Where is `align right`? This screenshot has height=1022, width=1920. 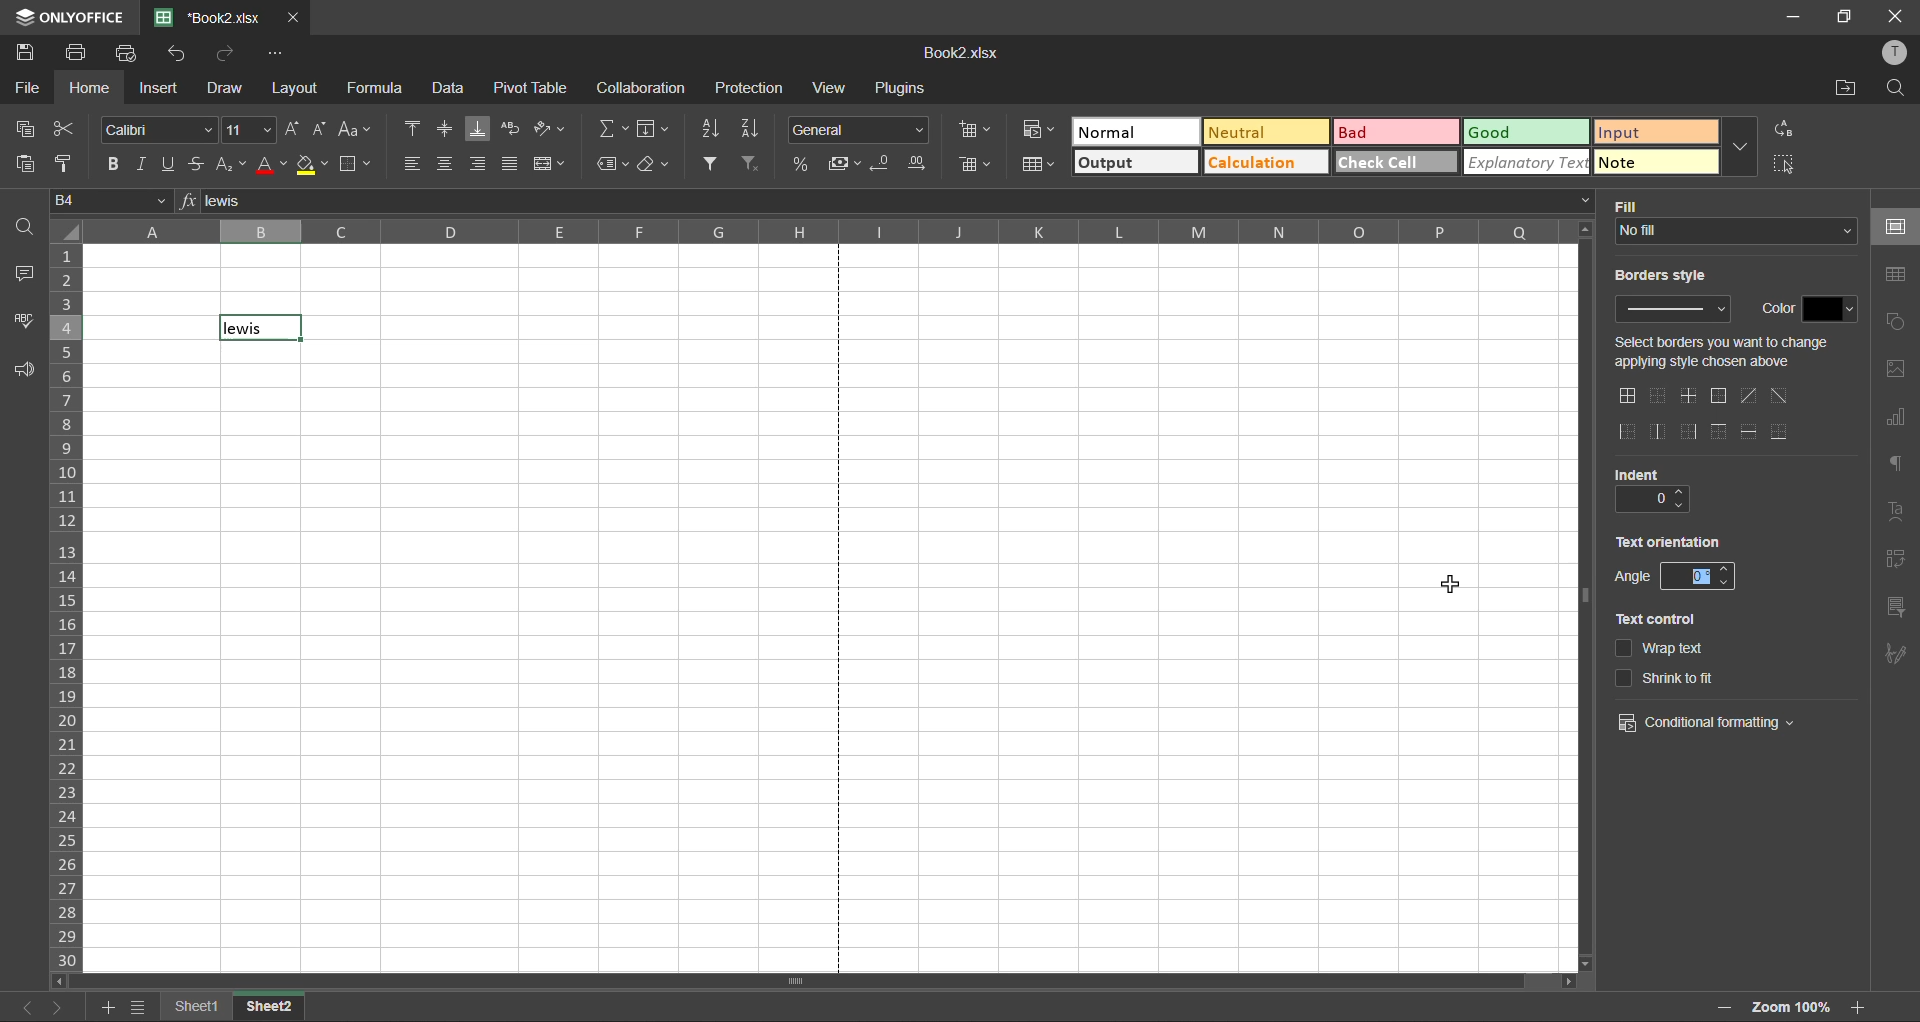 align right is located at coordinates (475, 163).